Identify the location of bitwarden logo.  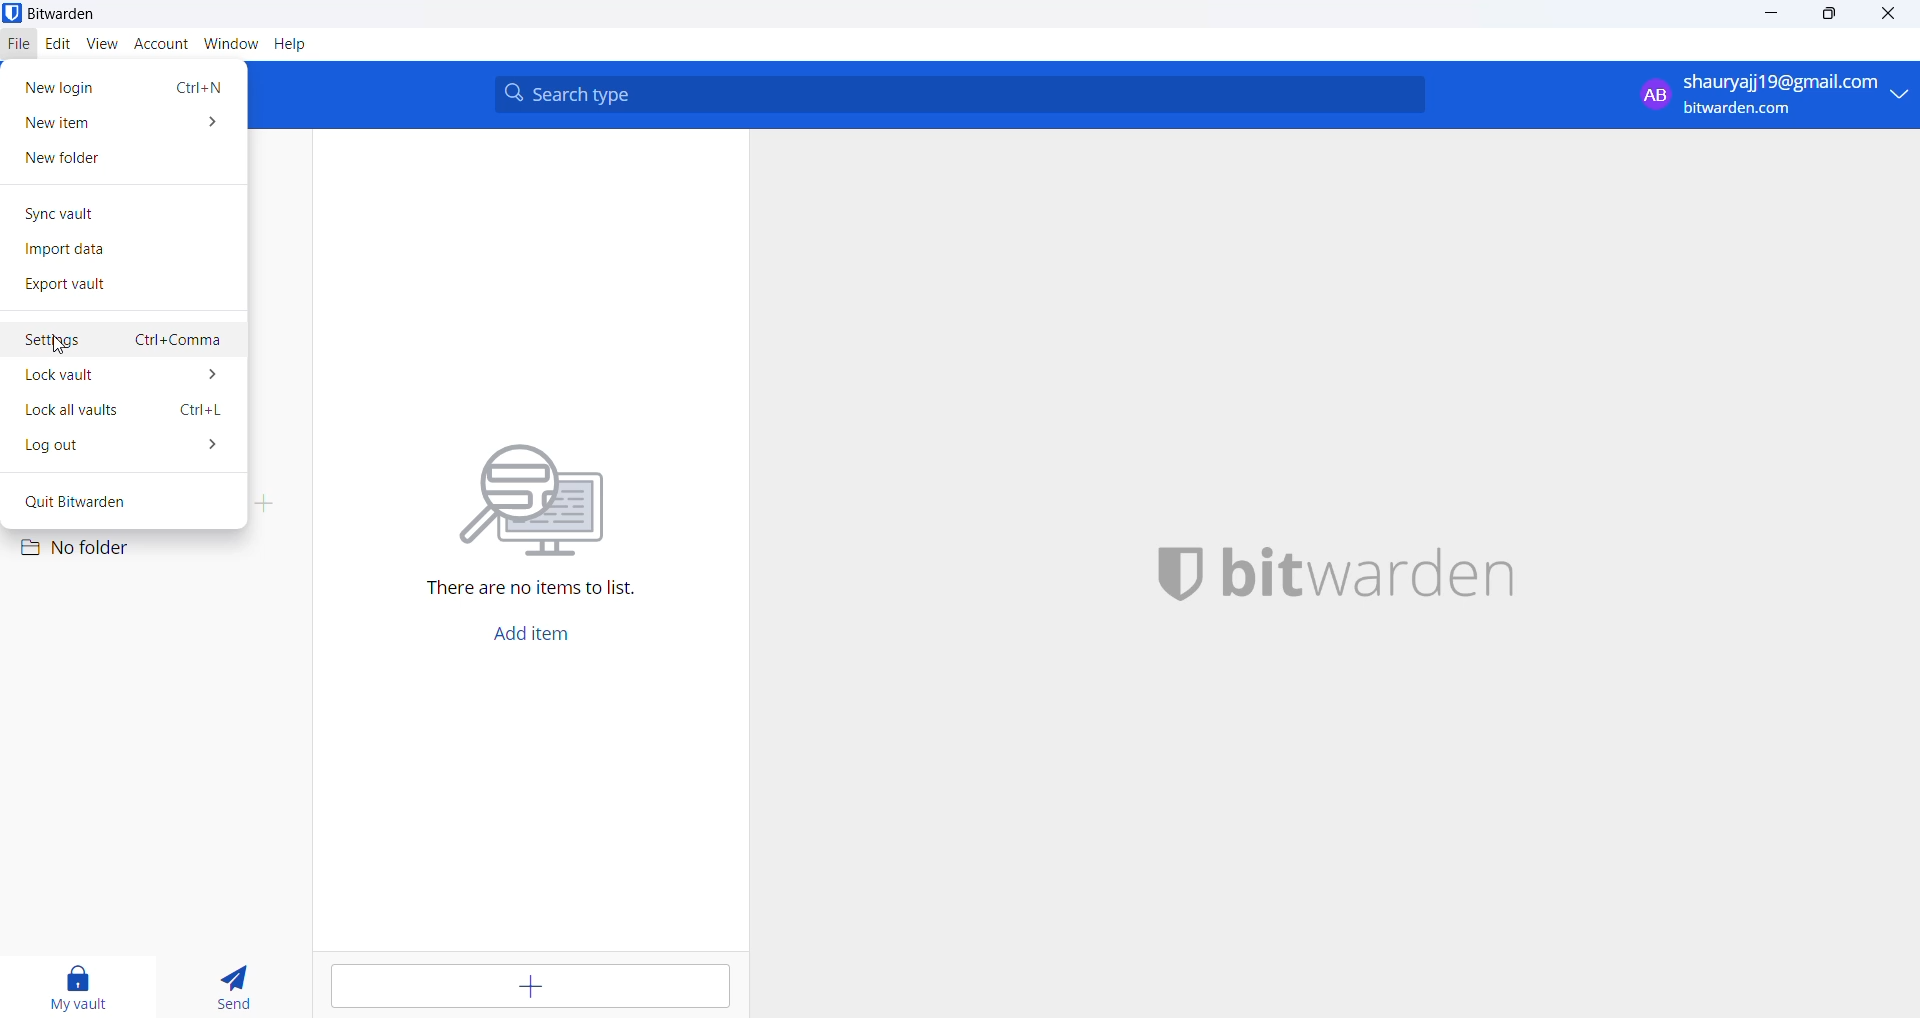
(1355, 574).